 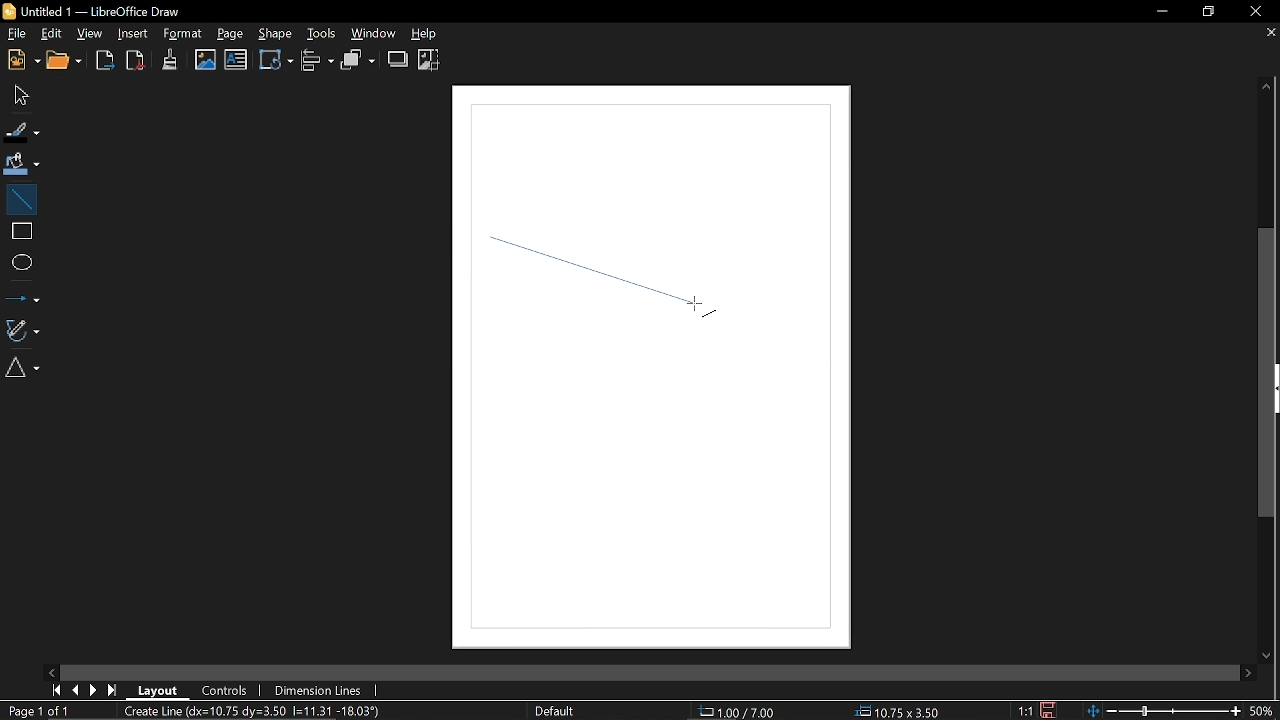 I want to click on transformation, so click(x=274, y=62).